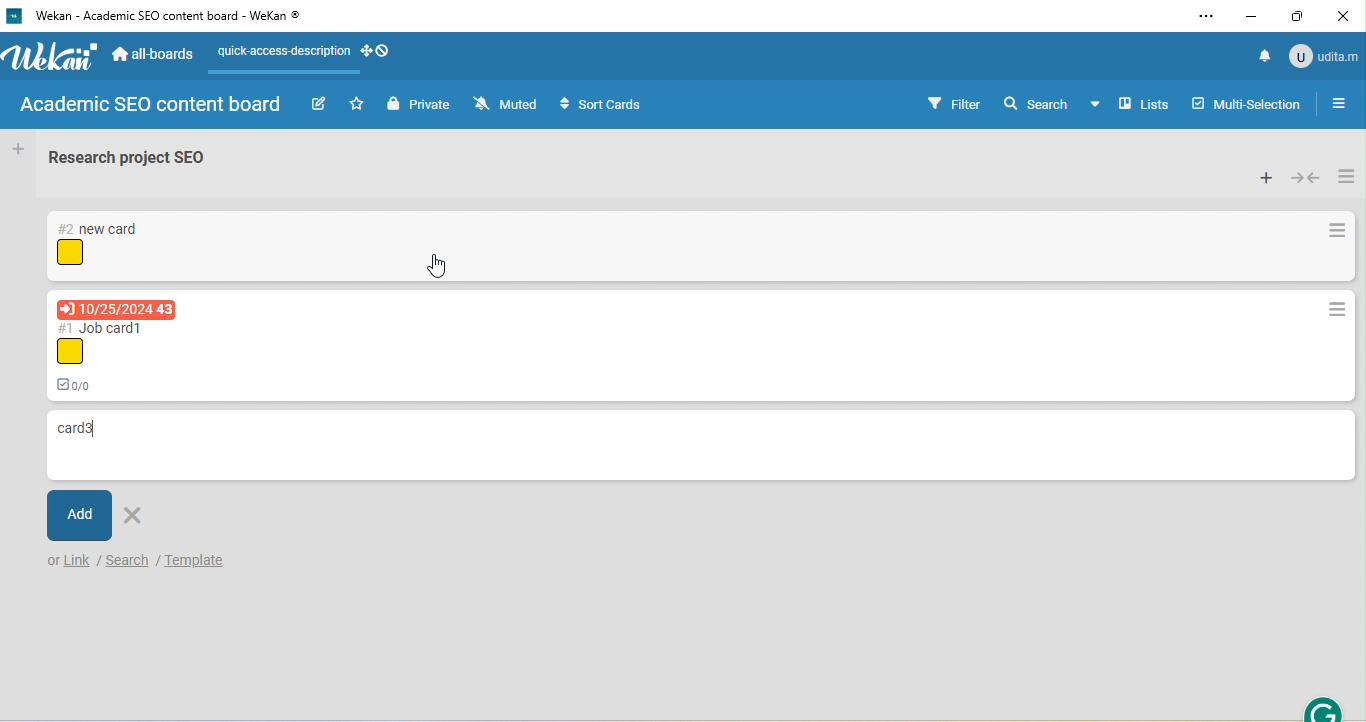 The height and width of the screenshot is (722, 1366). I want to click on card titles , so click(100, 229).